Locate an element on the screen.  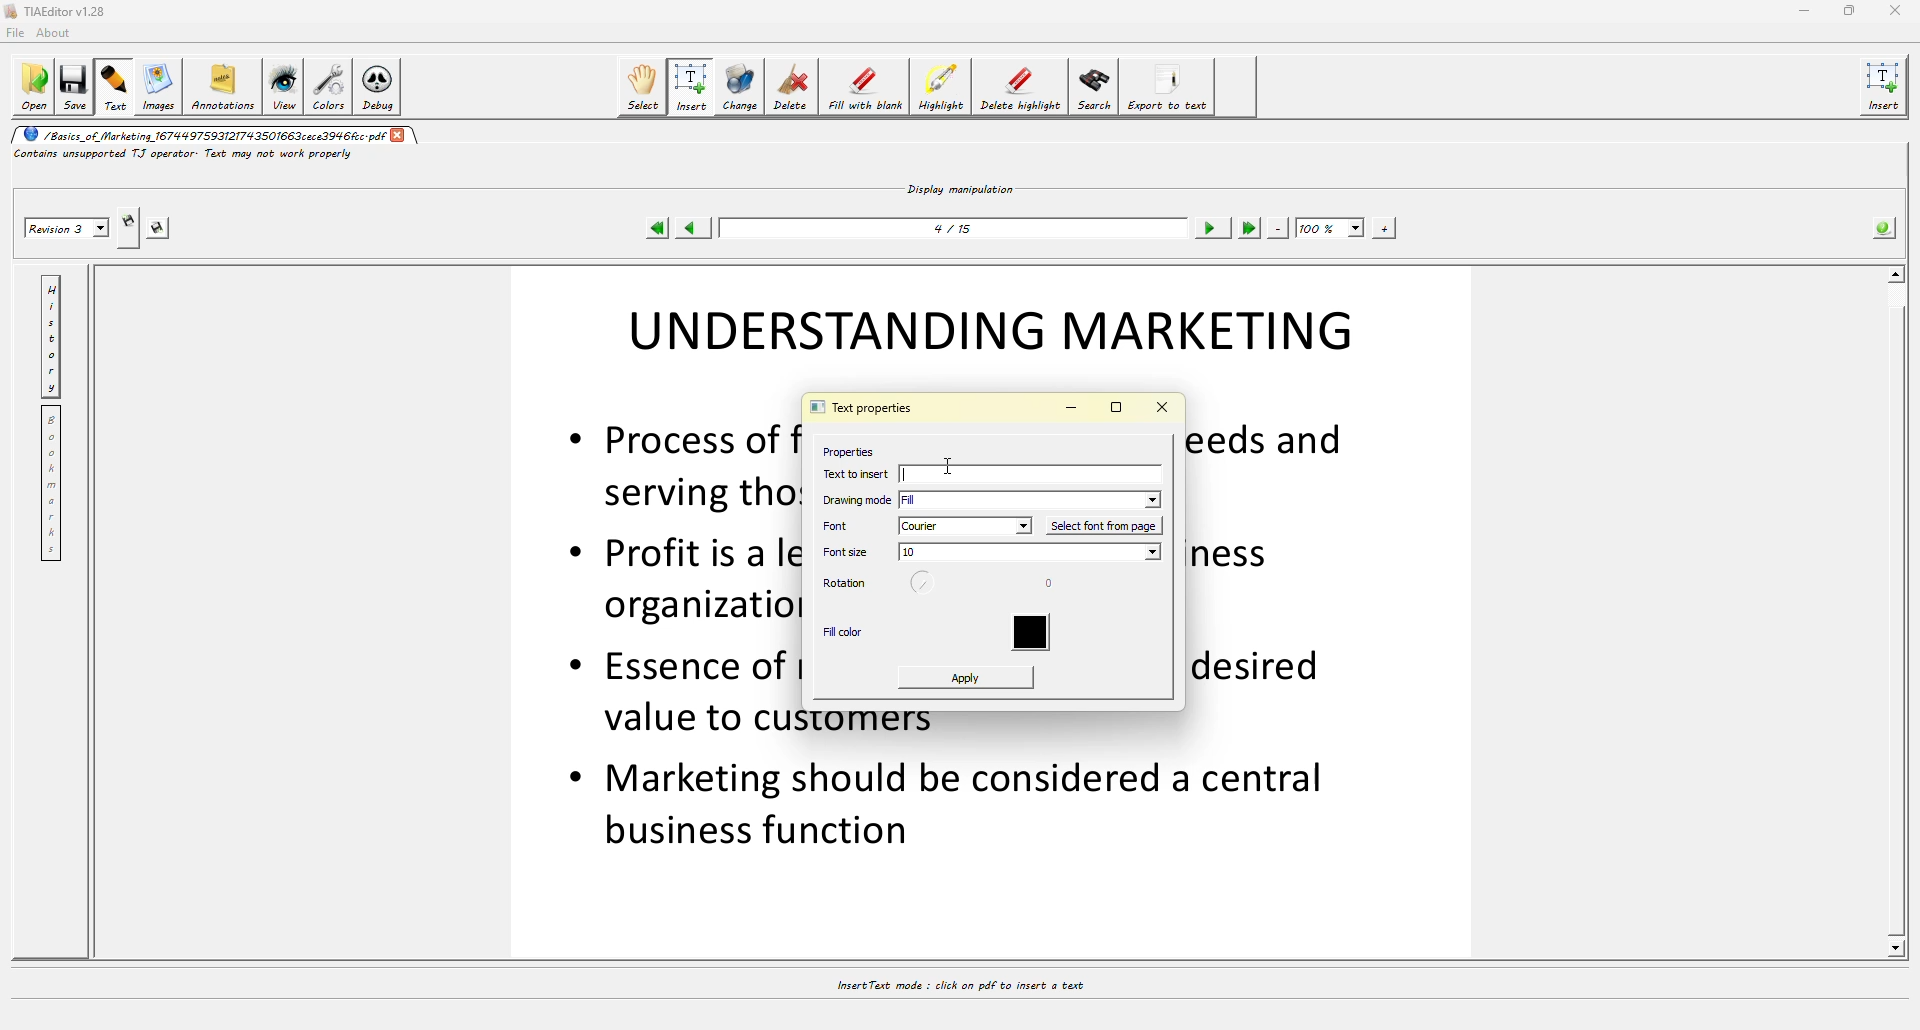
/Basics_of_Marketing_ 1674497593121743501663cece3946fcc.pdf is located at coordinates (203, 135).